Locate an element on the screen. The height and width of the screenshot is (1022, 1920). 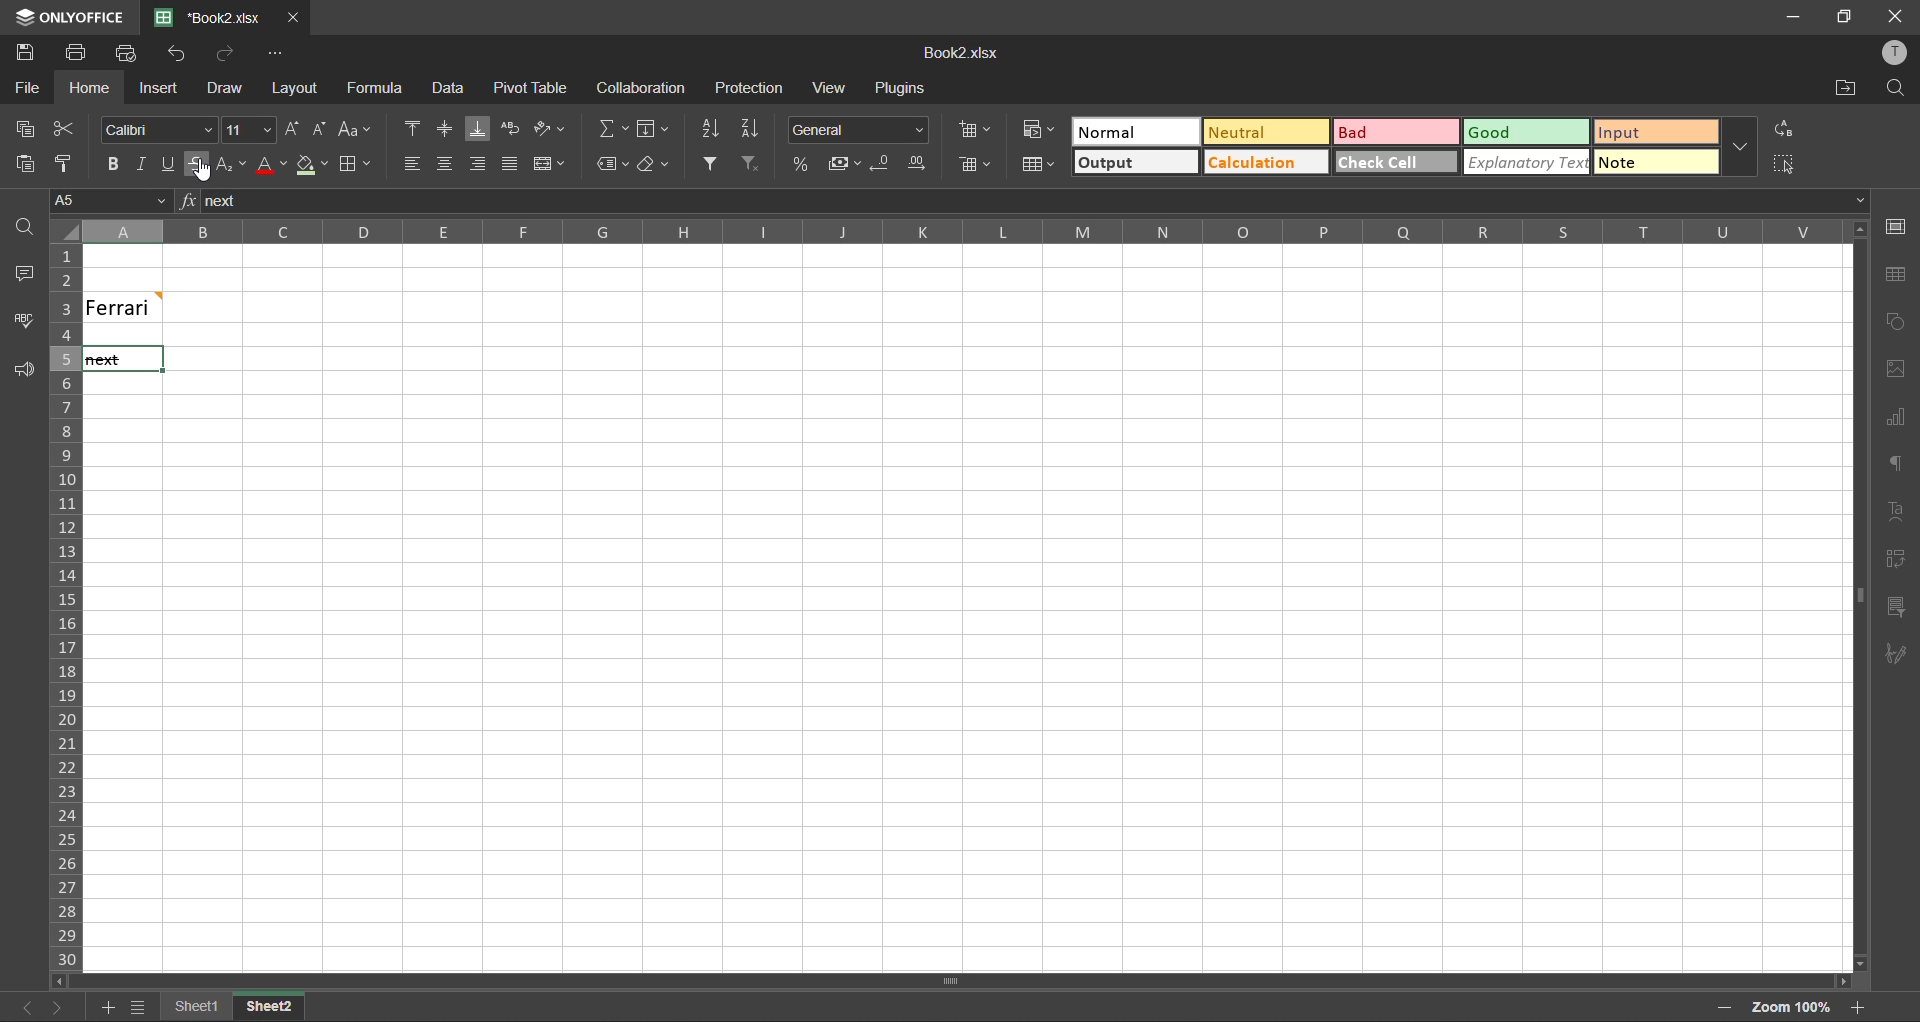
summation is located at coordinates (612, 128).